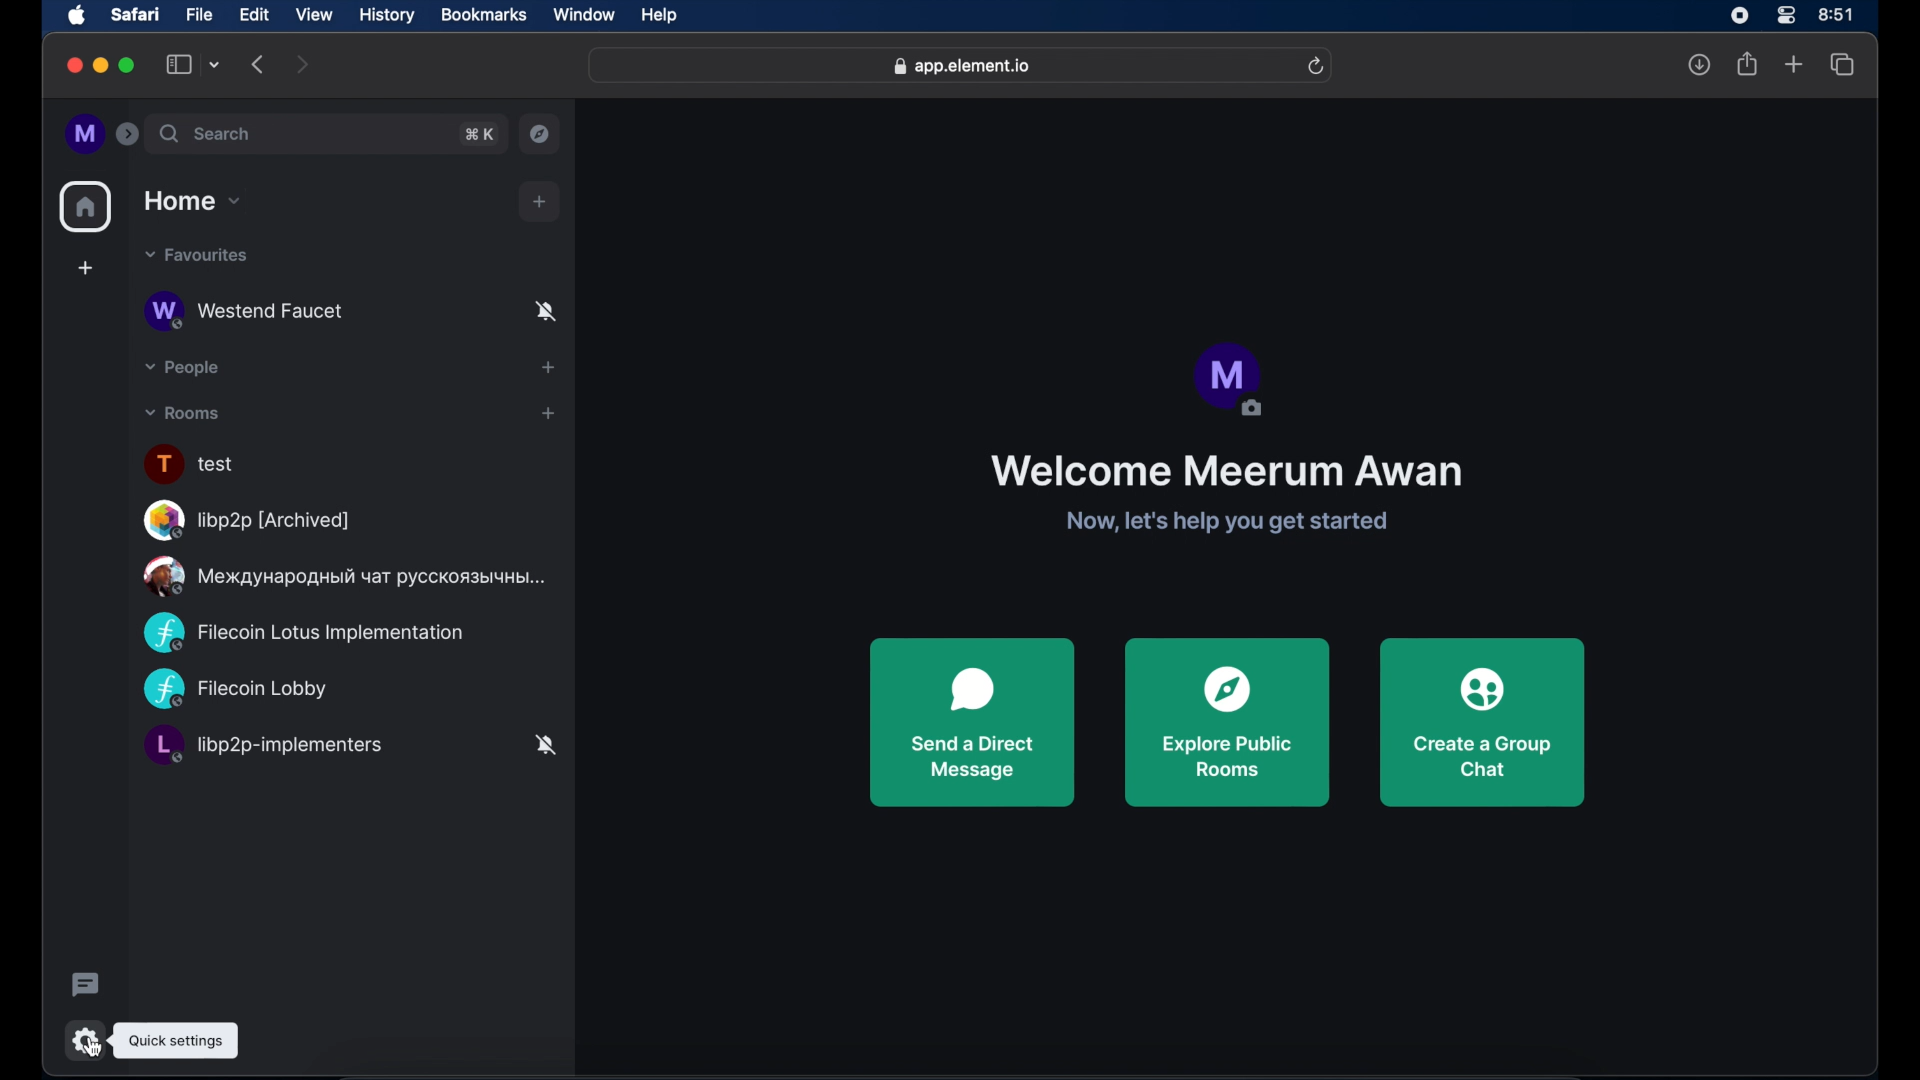  What do you see at coordinates (1224, 471) in the screenshot?
I see `welcome meerum awan` at bounding box center [1224, 471].